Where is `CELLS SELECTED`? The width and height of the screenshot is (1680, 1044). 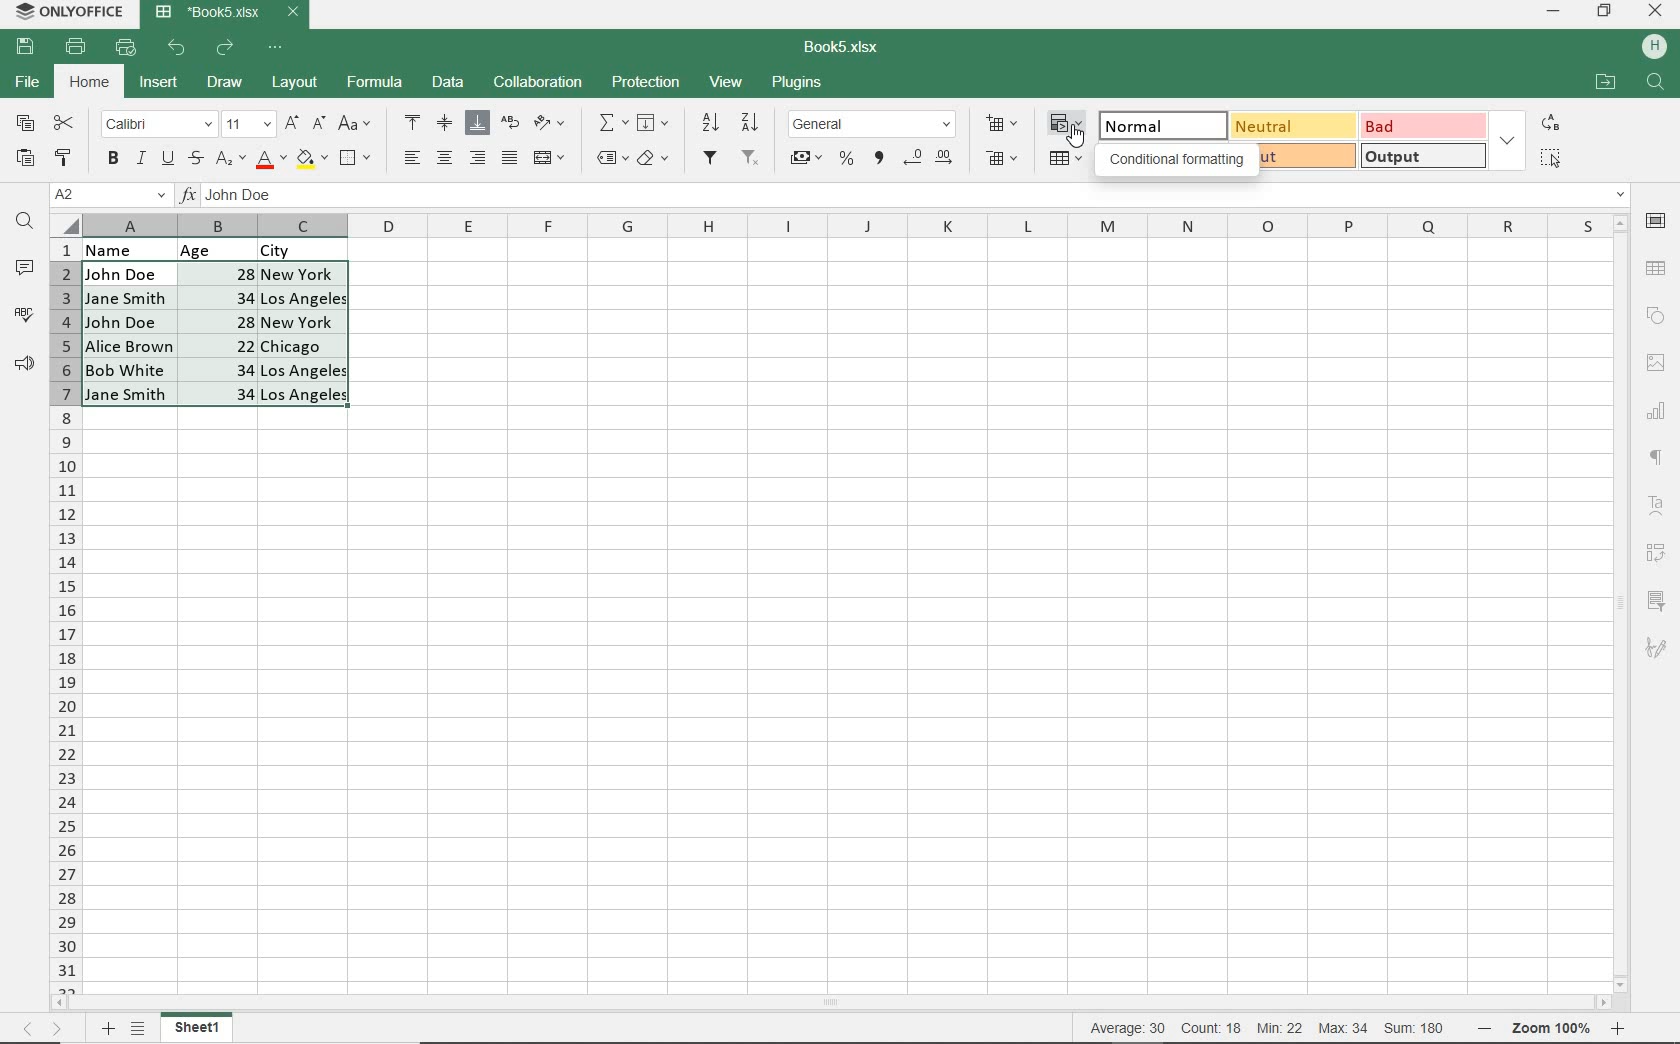 CELLS SELECTED is located at coordinates (217, 334).